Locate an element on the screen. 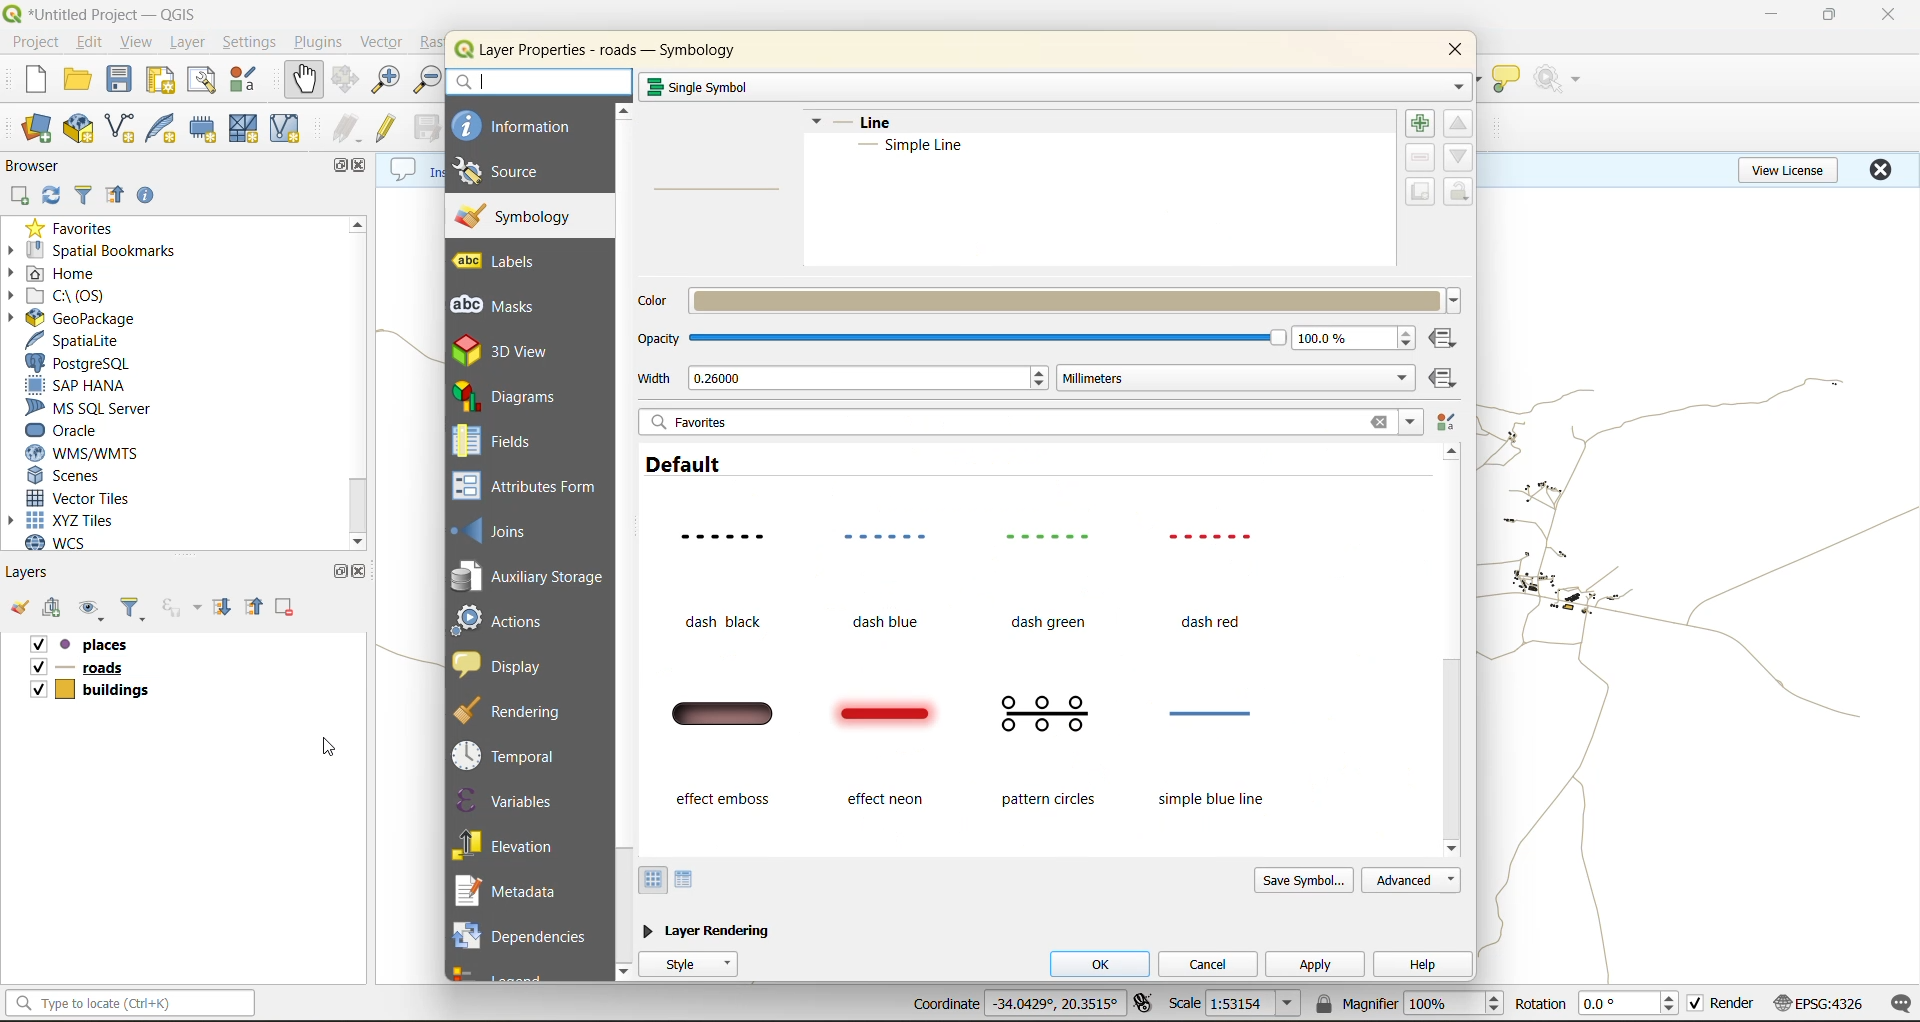 The width and height of the screenshot is (1920, 1022). metadata is located at coordinates (511, 893).